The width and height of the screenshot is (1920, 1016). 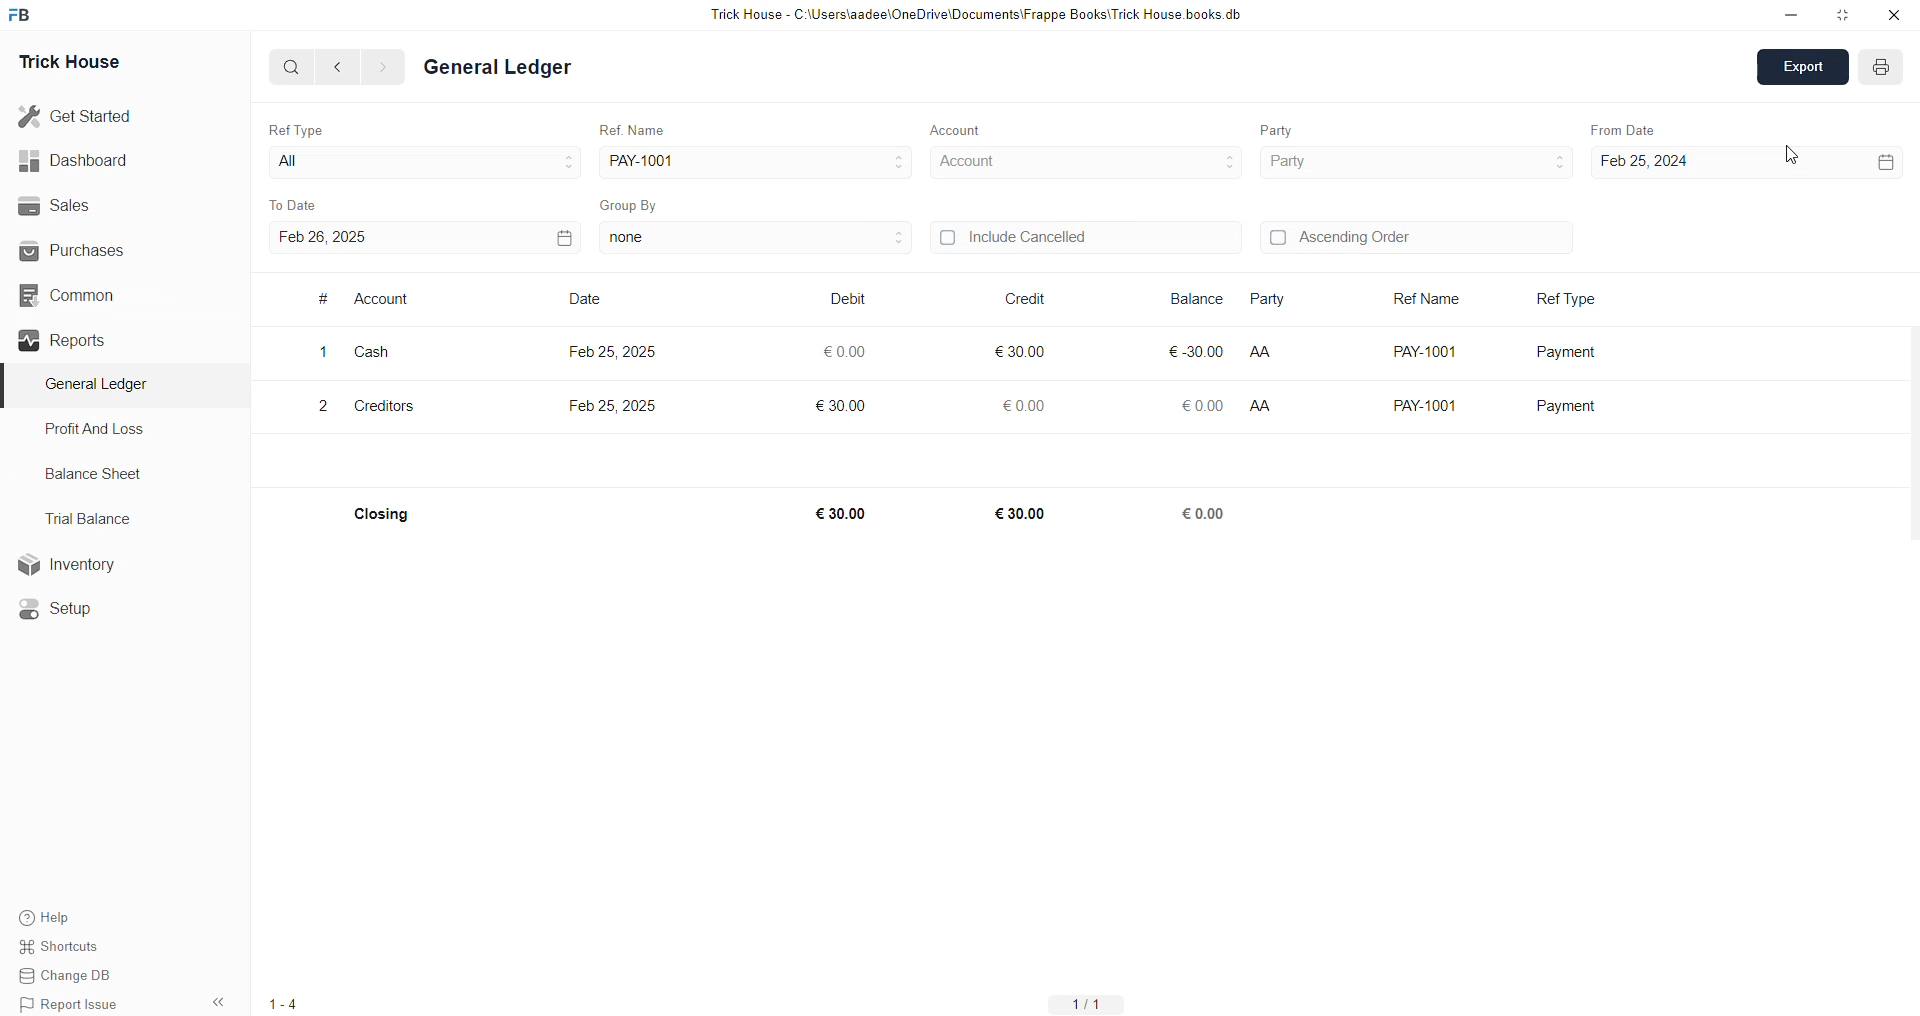 I want to click on «© Setup, so click(x=62, y=609).